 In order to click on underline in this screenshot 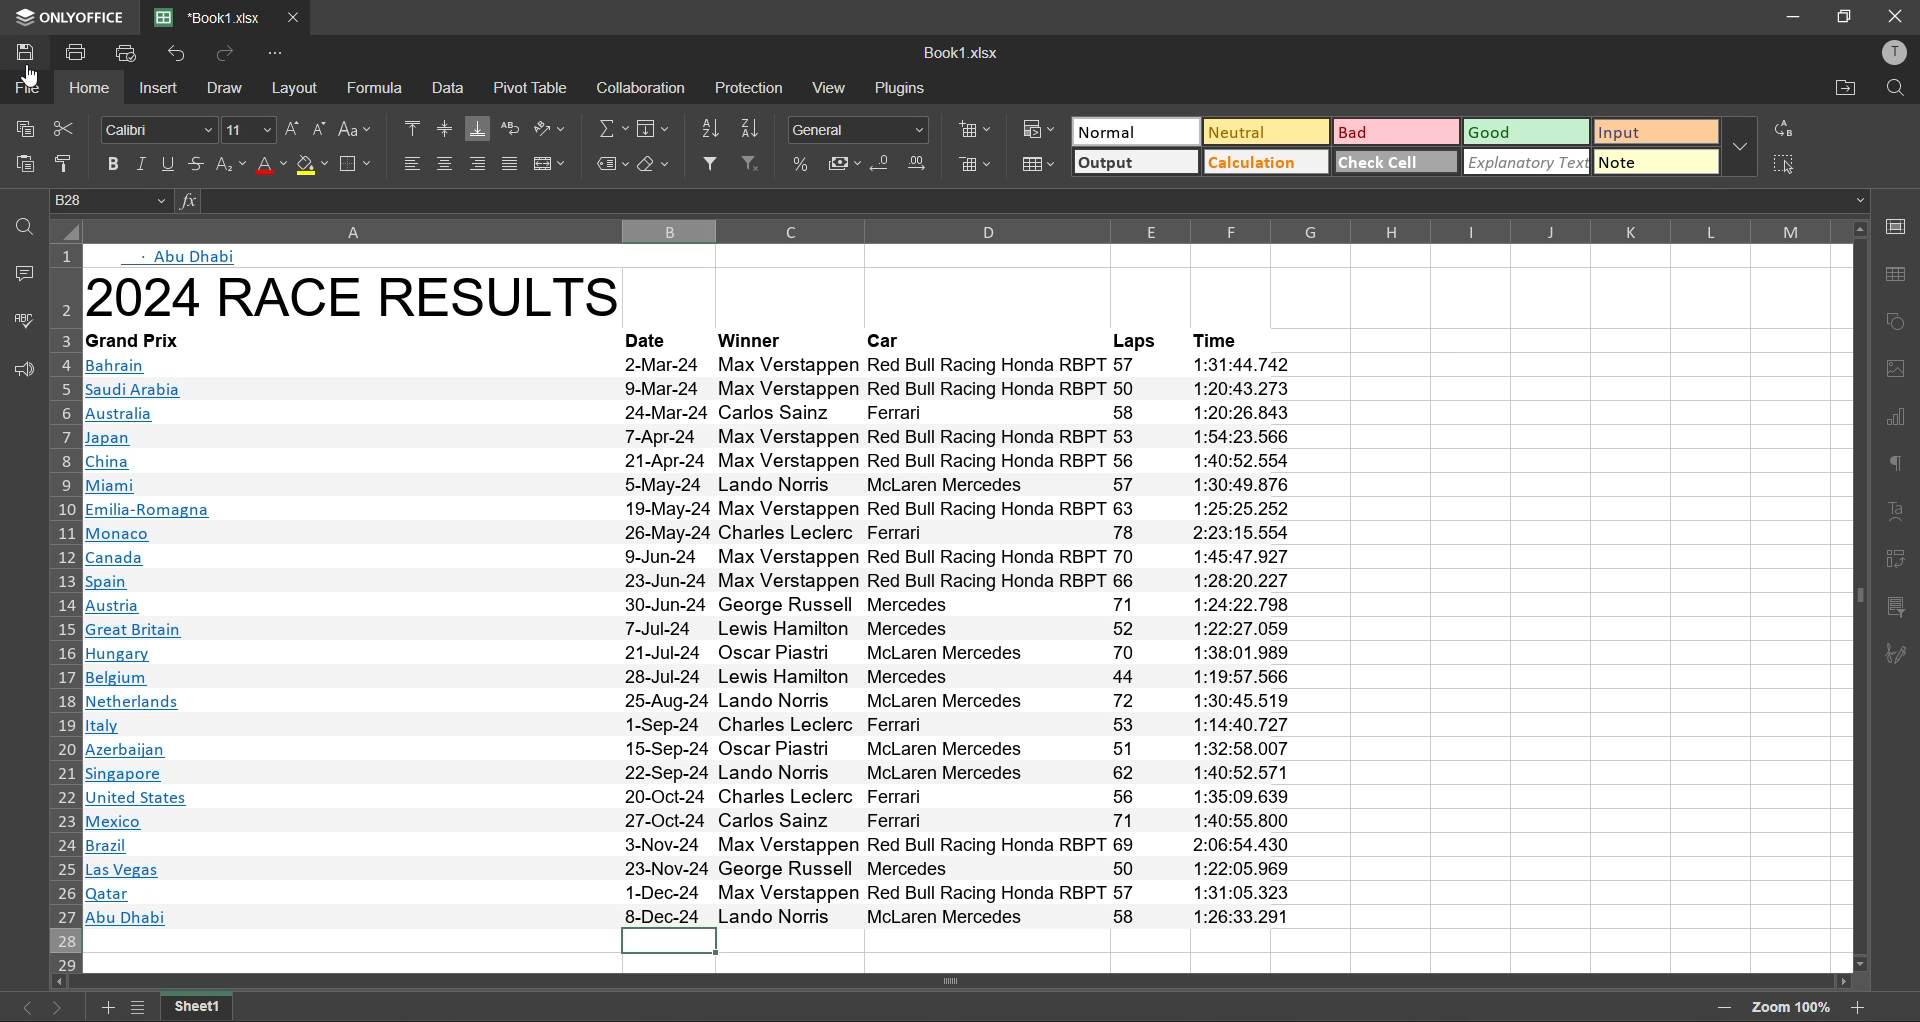, I will do `click(172, 164)`.